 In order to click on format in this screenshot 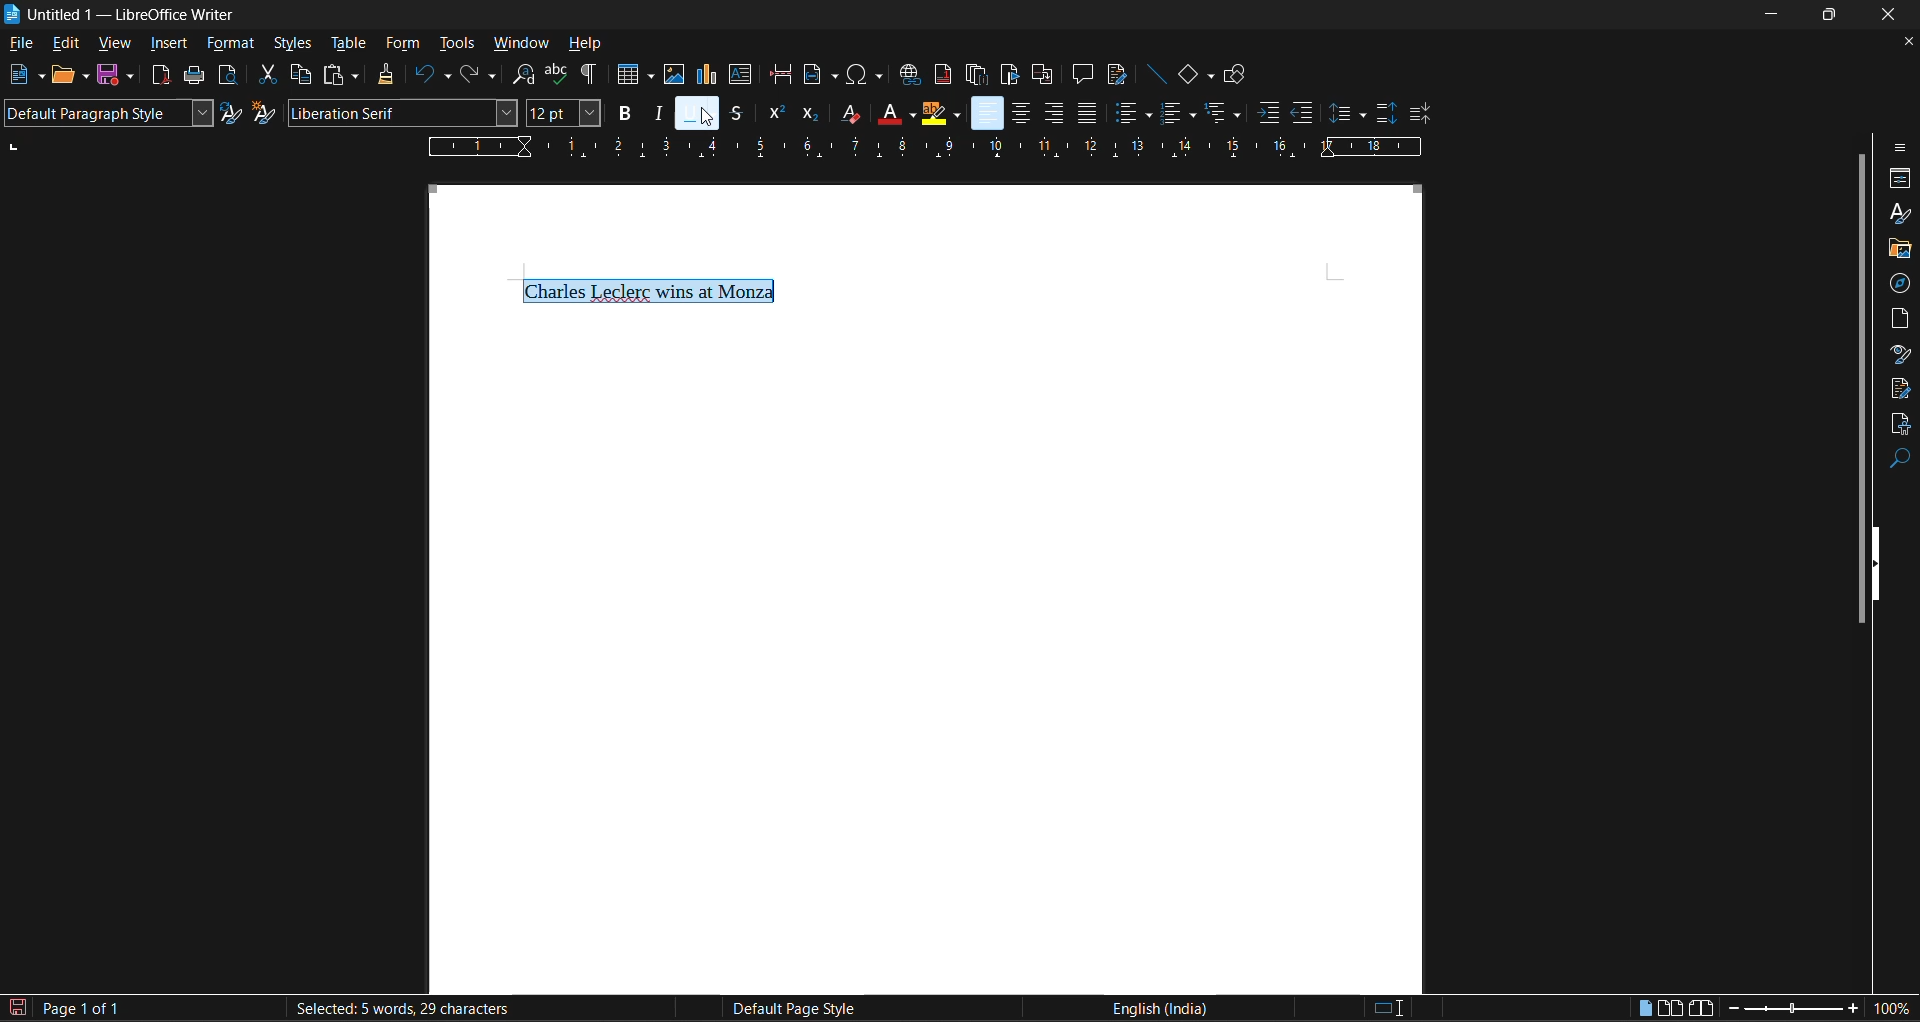, I will do `click(231, 44)`.